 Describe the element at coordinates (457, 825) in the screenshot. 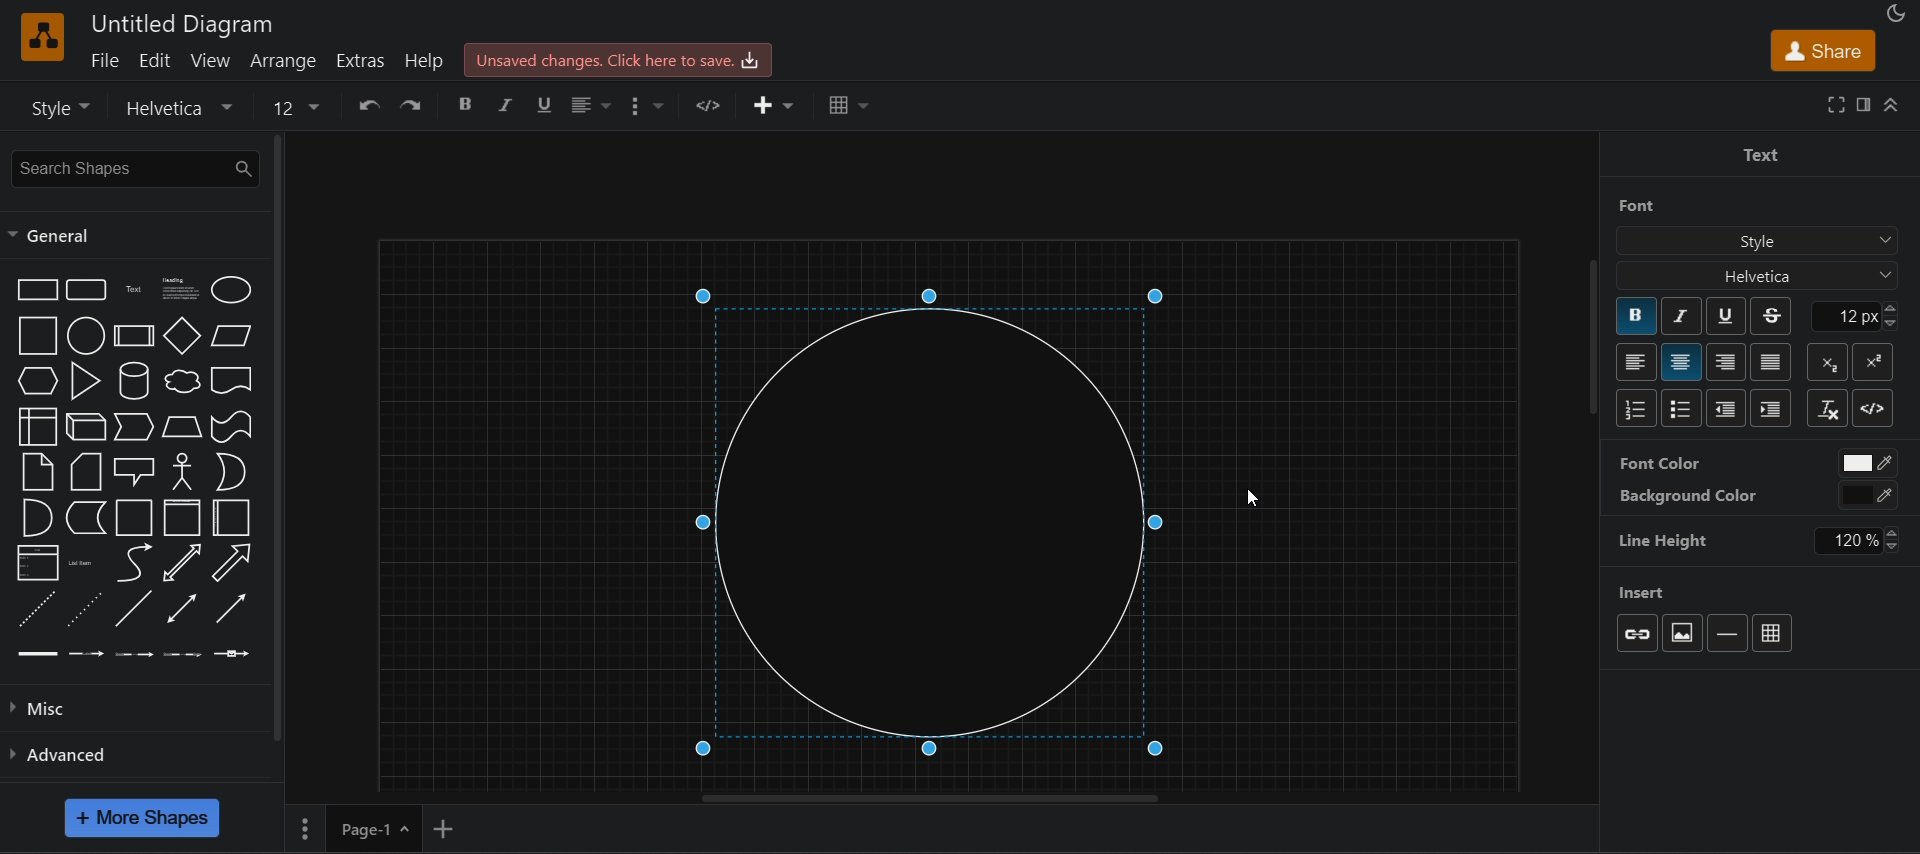

I see `add new page` at that location.